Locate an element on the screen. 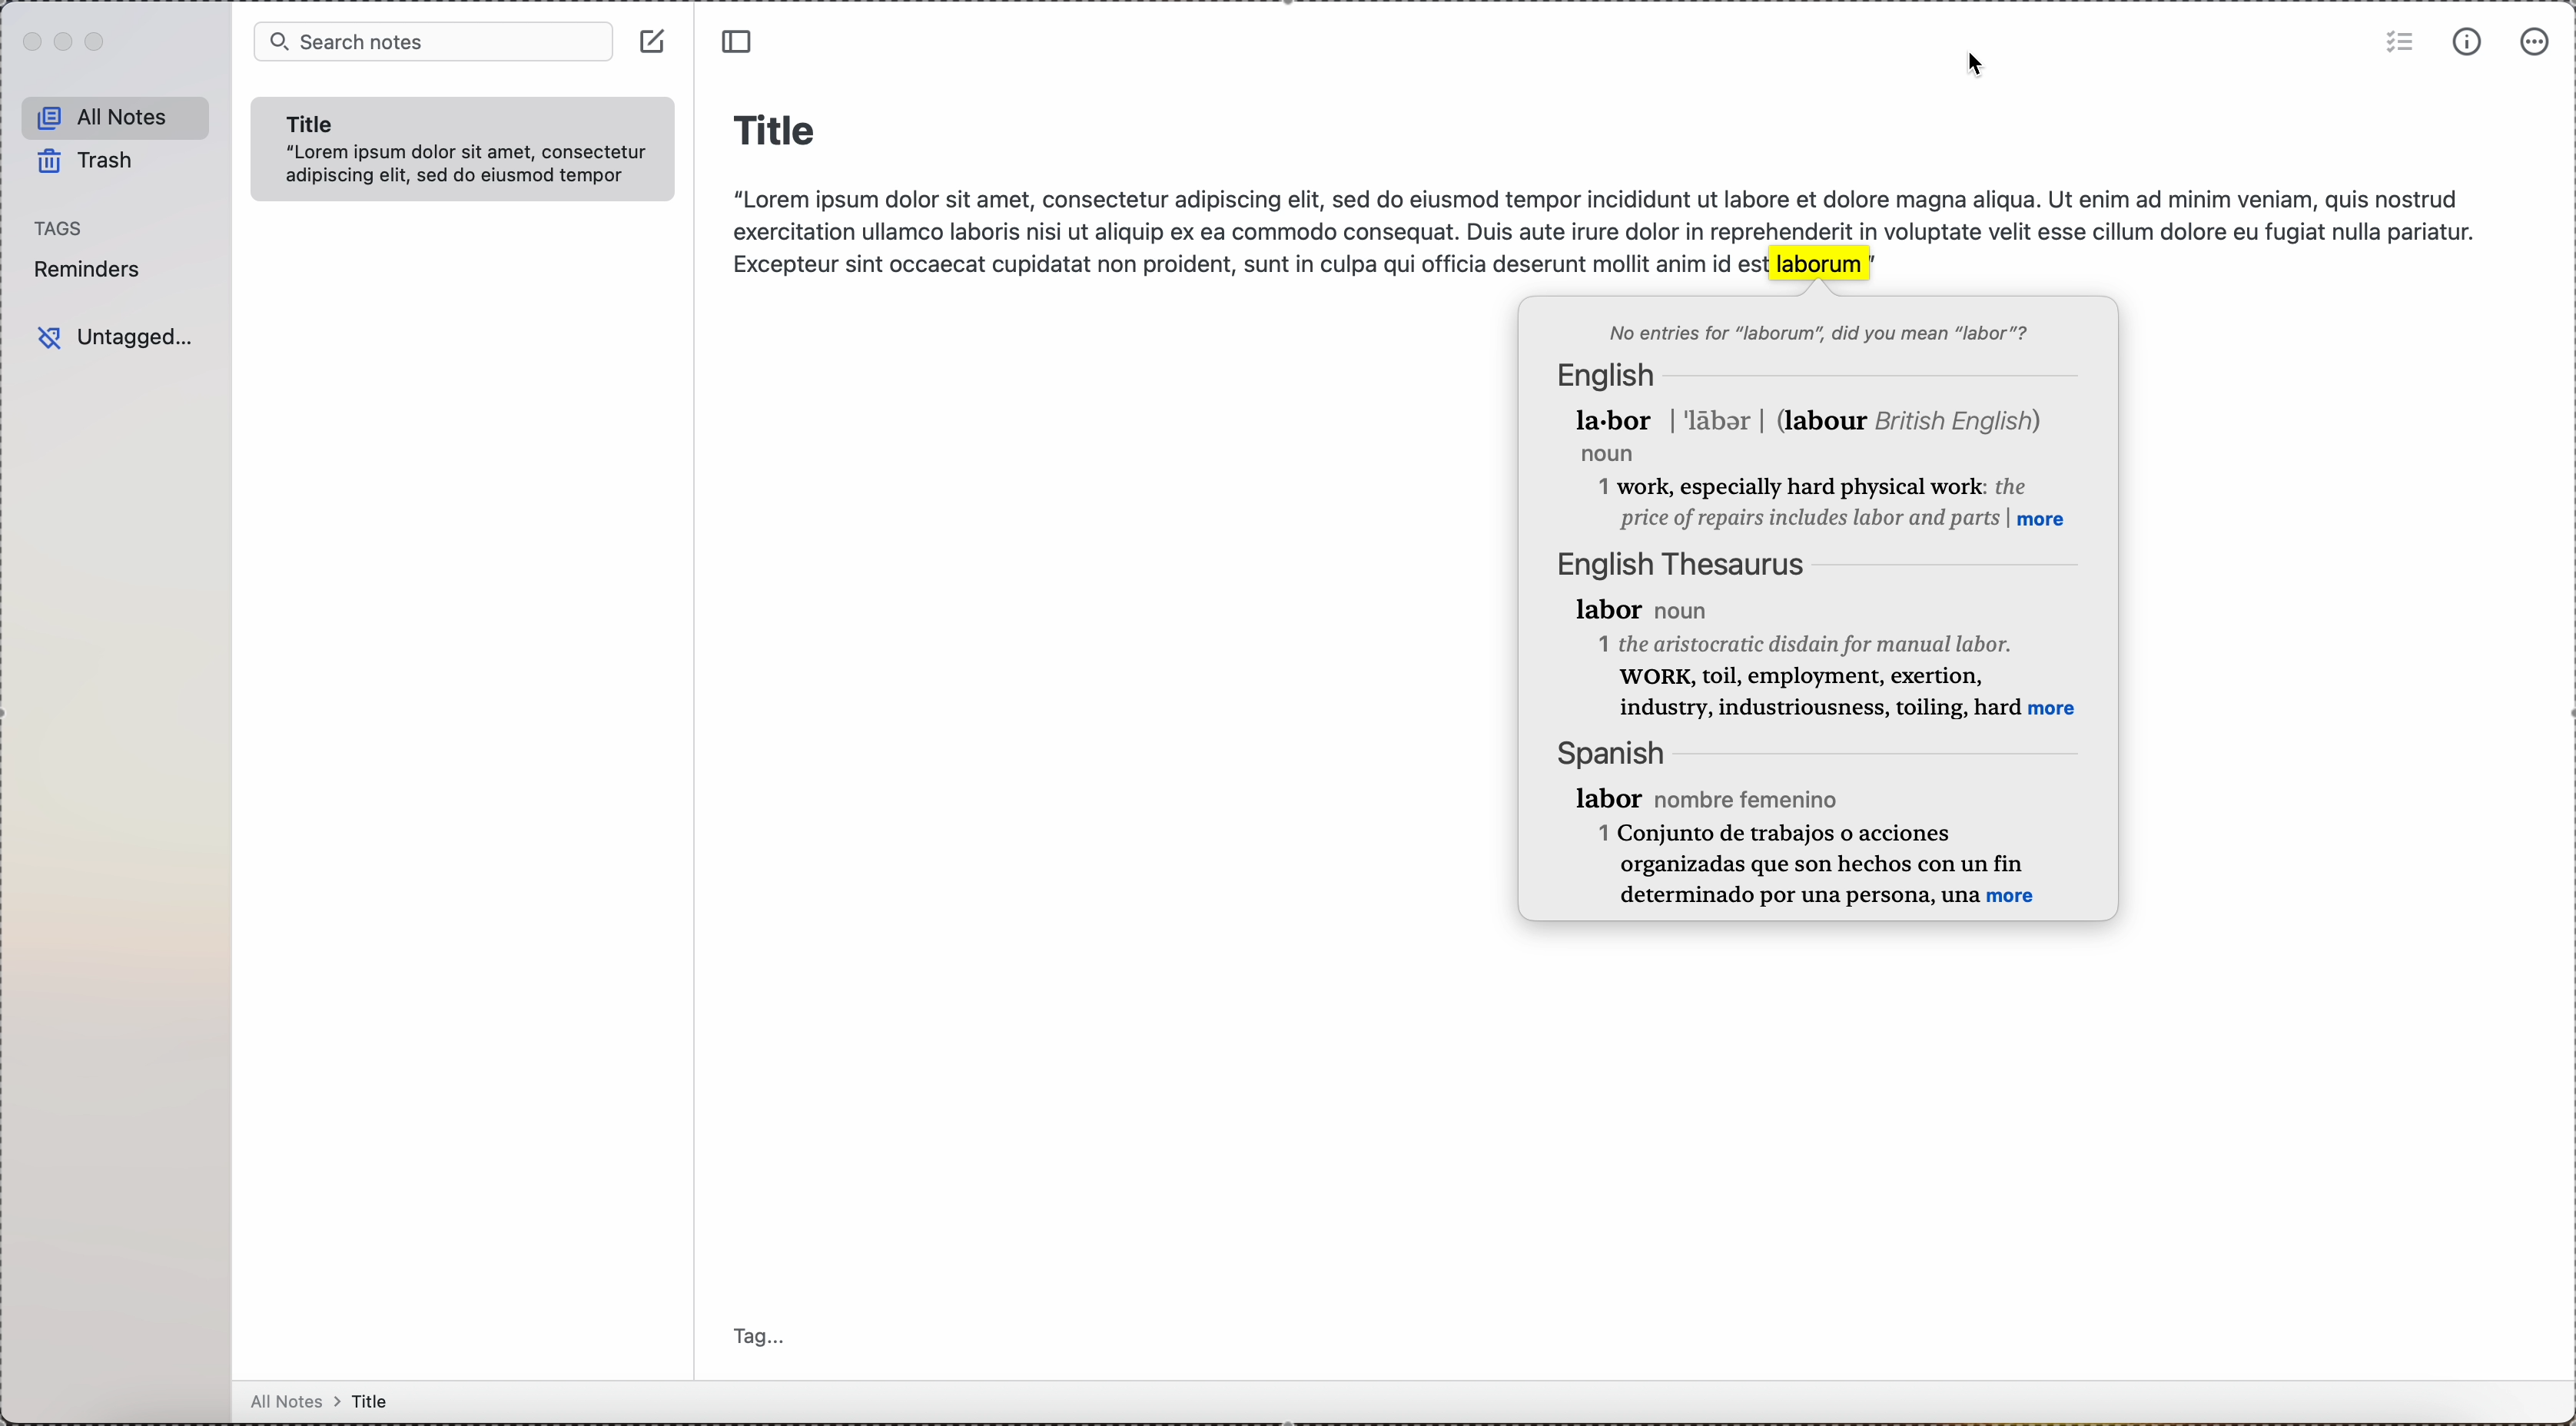 The width and height of the screenshot is (2576, 1426). spanish is located at coordinates (1801, 820).